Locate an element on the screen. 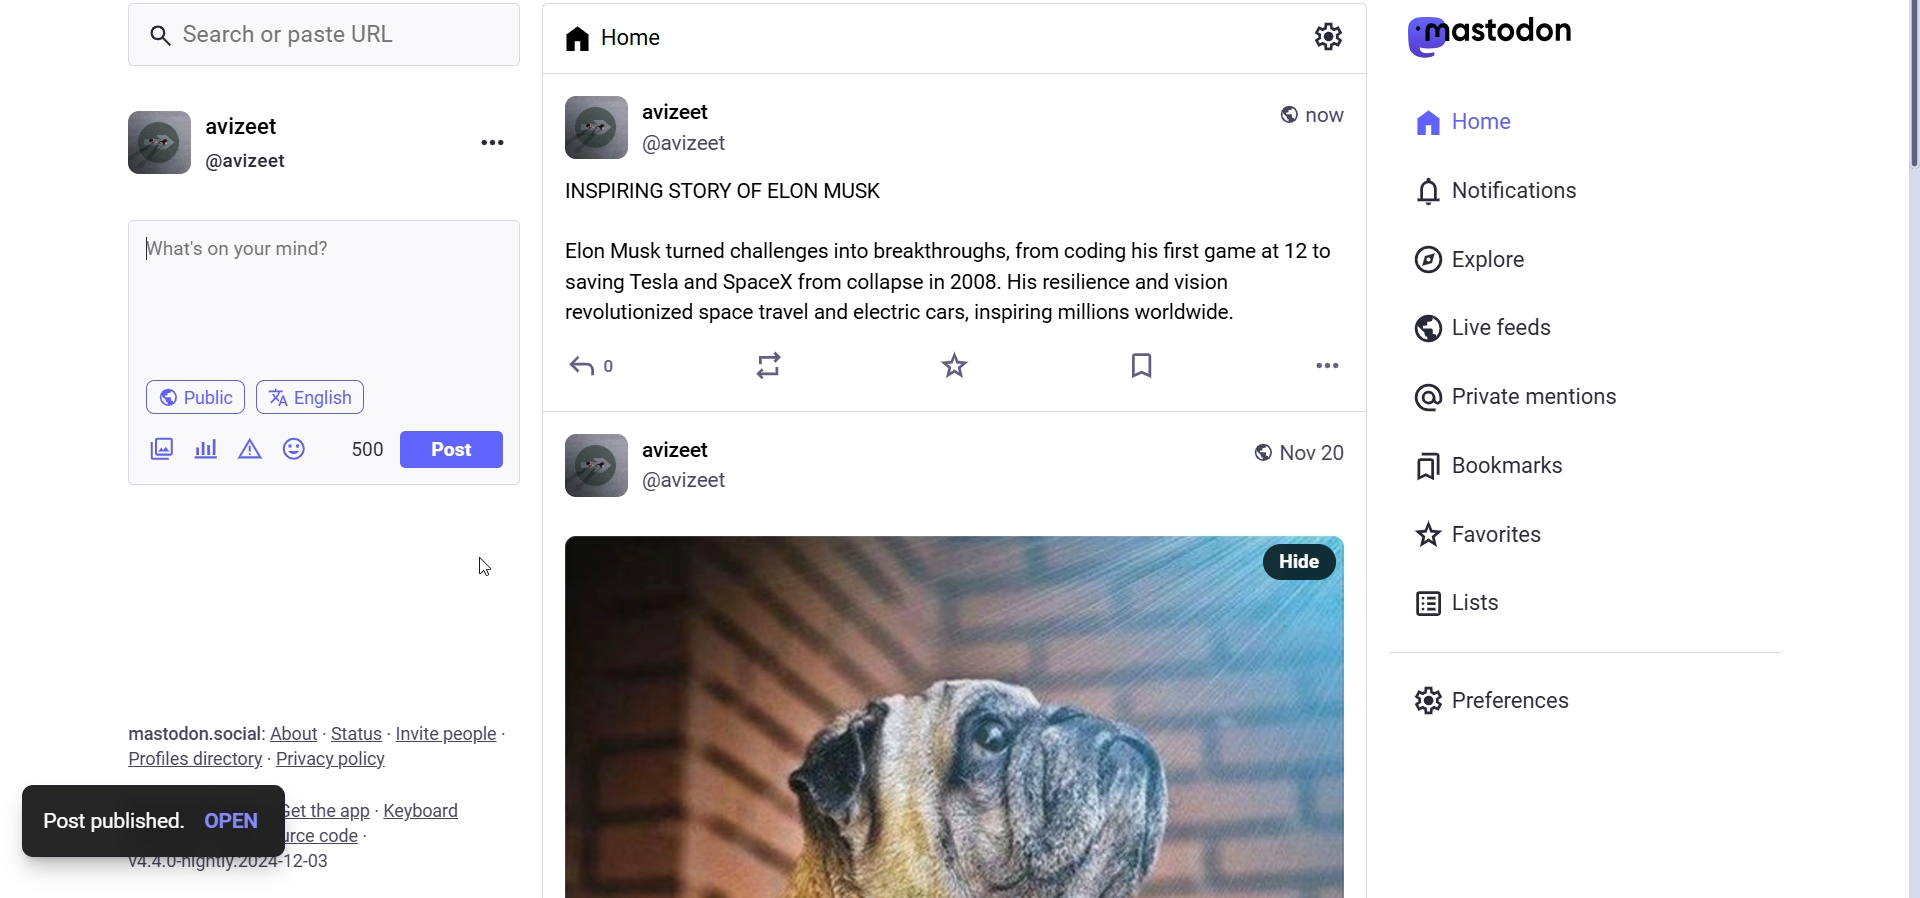  @avizeet is located at coordinates (692, 144).